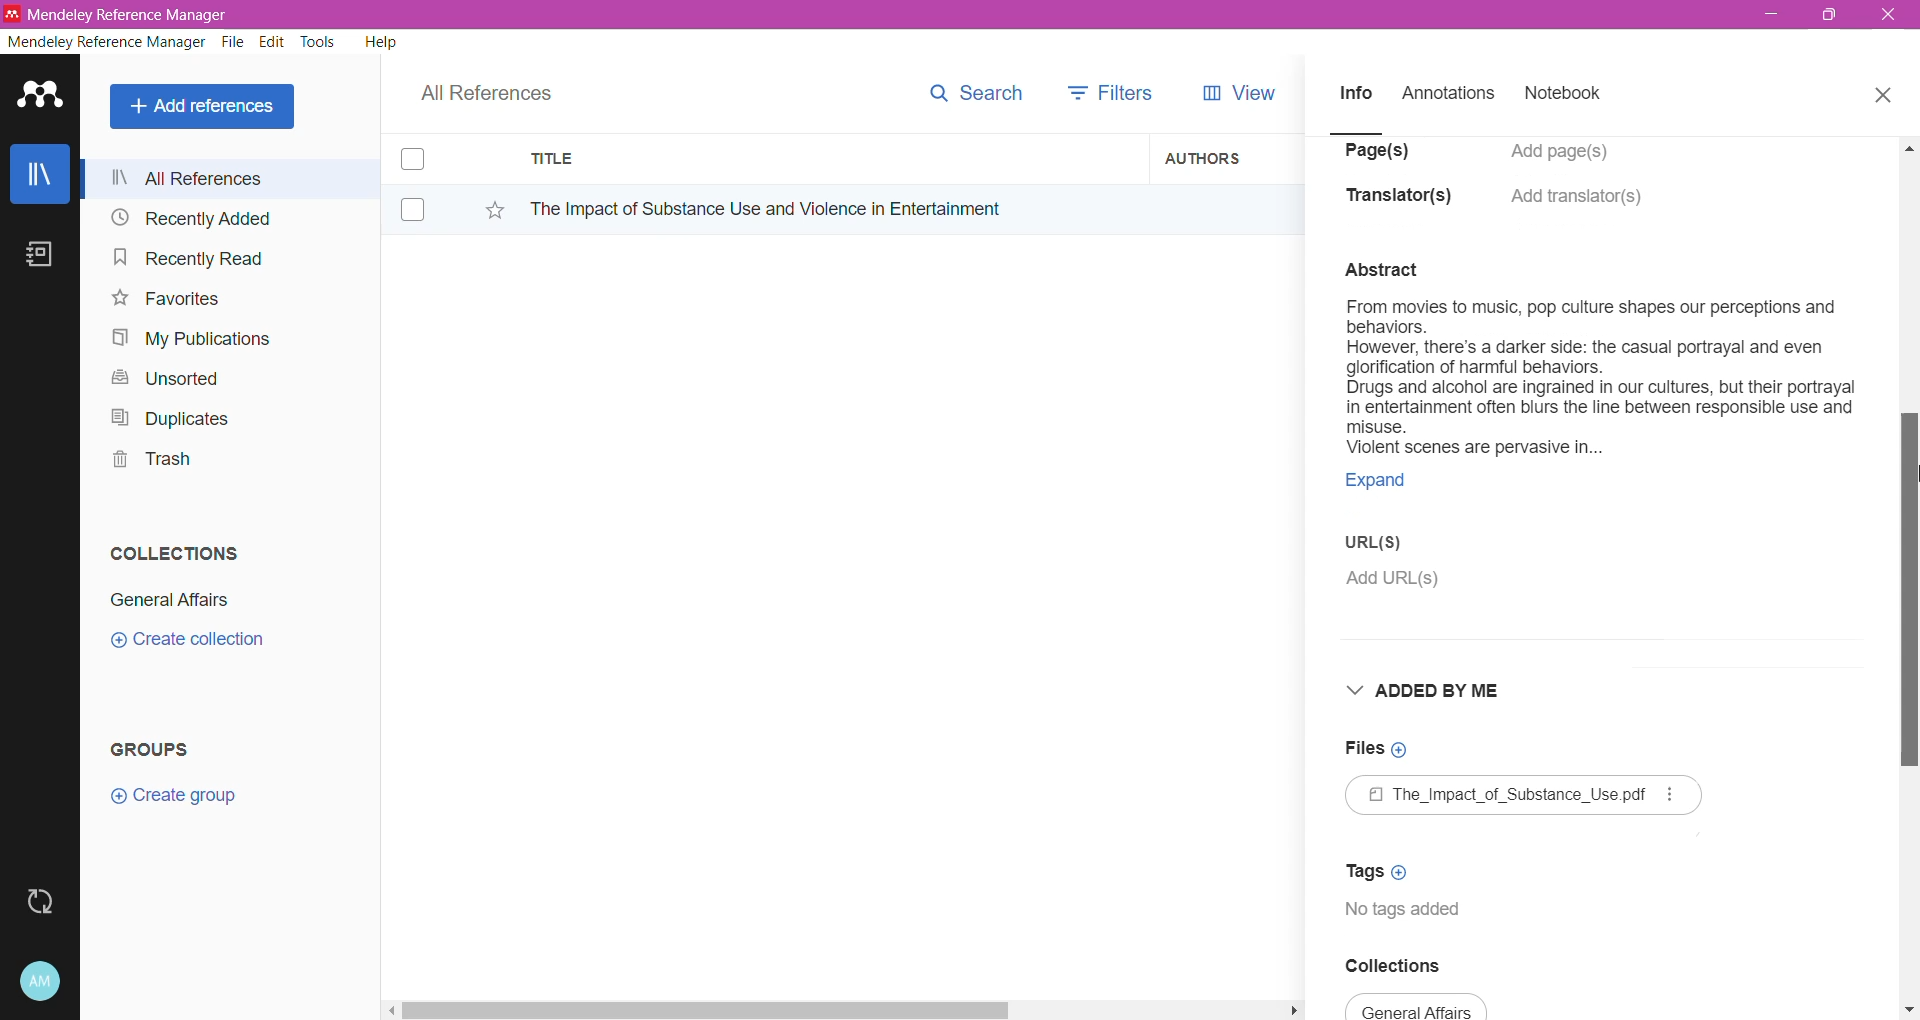 Image resolution: width=1920 pixels, height=1020 pixels. Describe the element at coordinates (843, 1007) in the screenshot. I see `scroll bar` at that location.